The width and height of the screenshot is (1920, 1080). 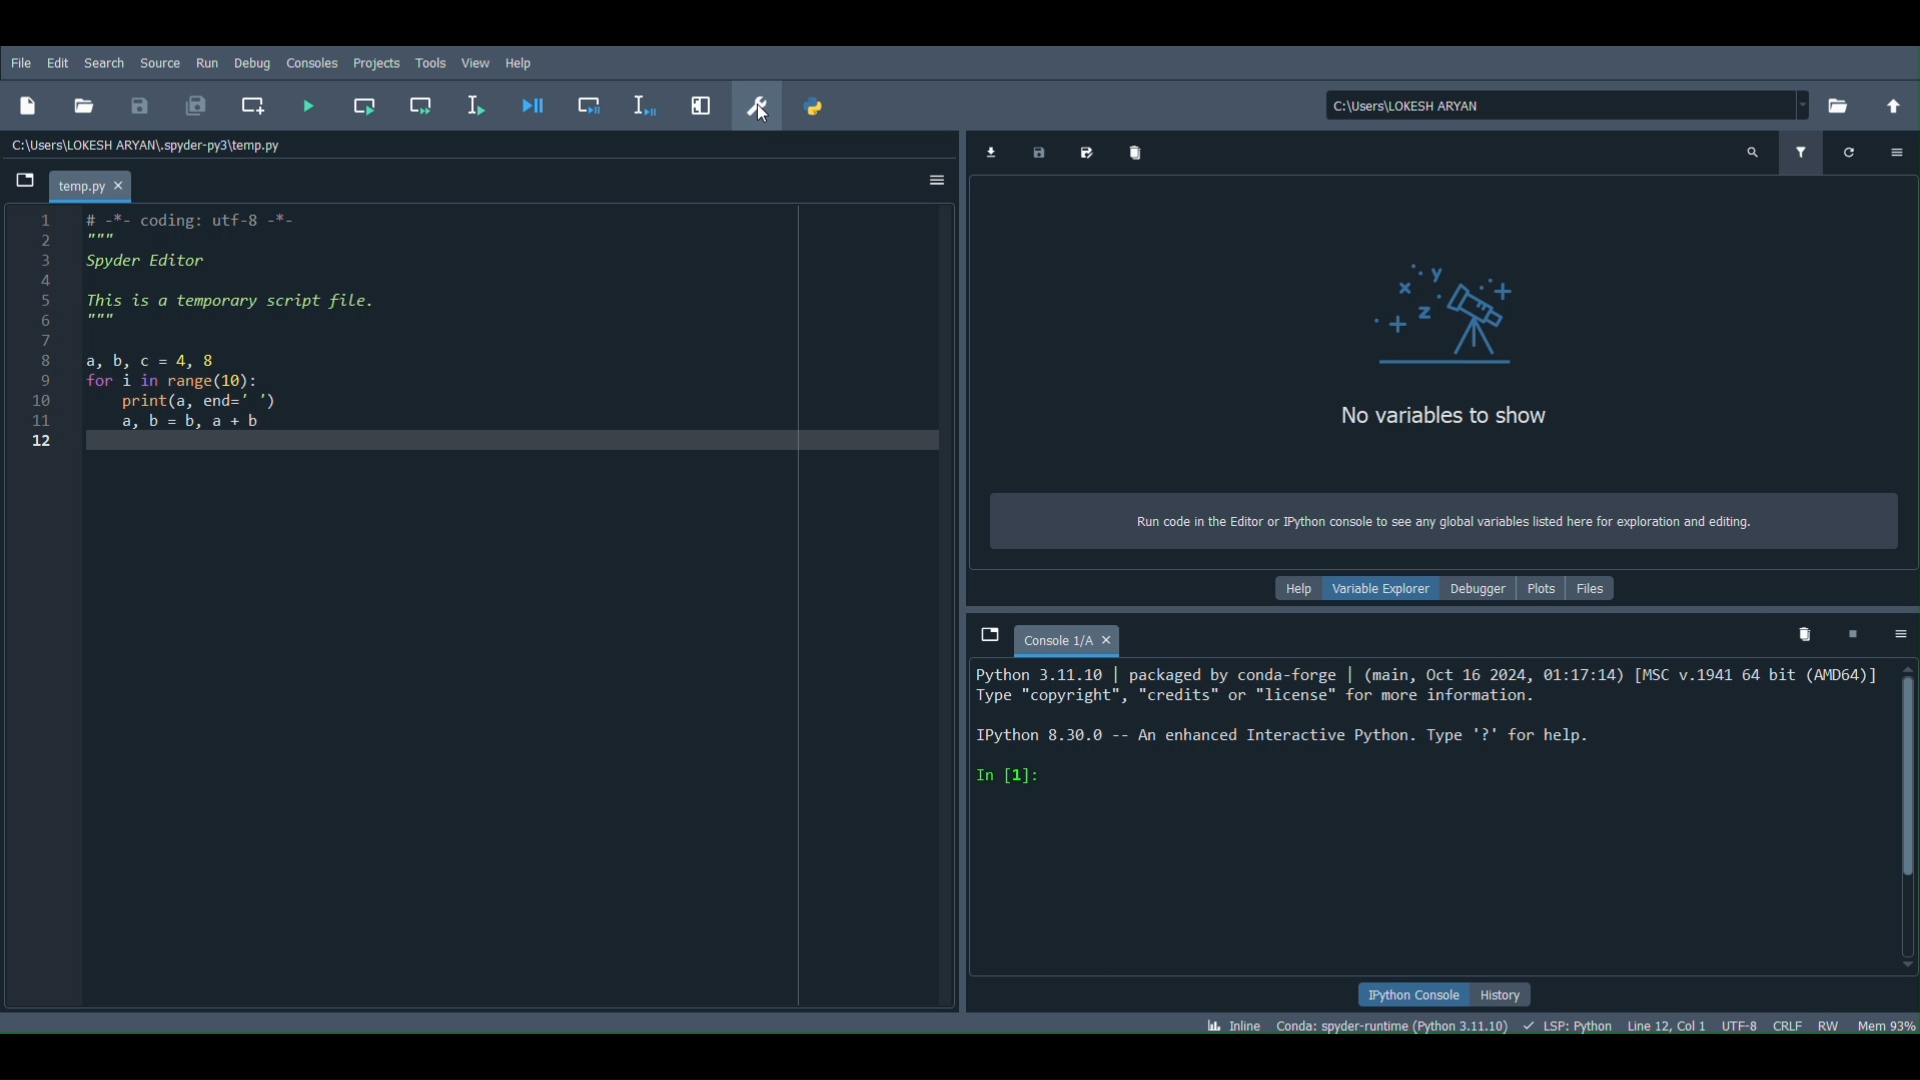 What do you see at coordinates (517, 63) in the screenshot?
I see `Help` at bounding box center [517, 63].